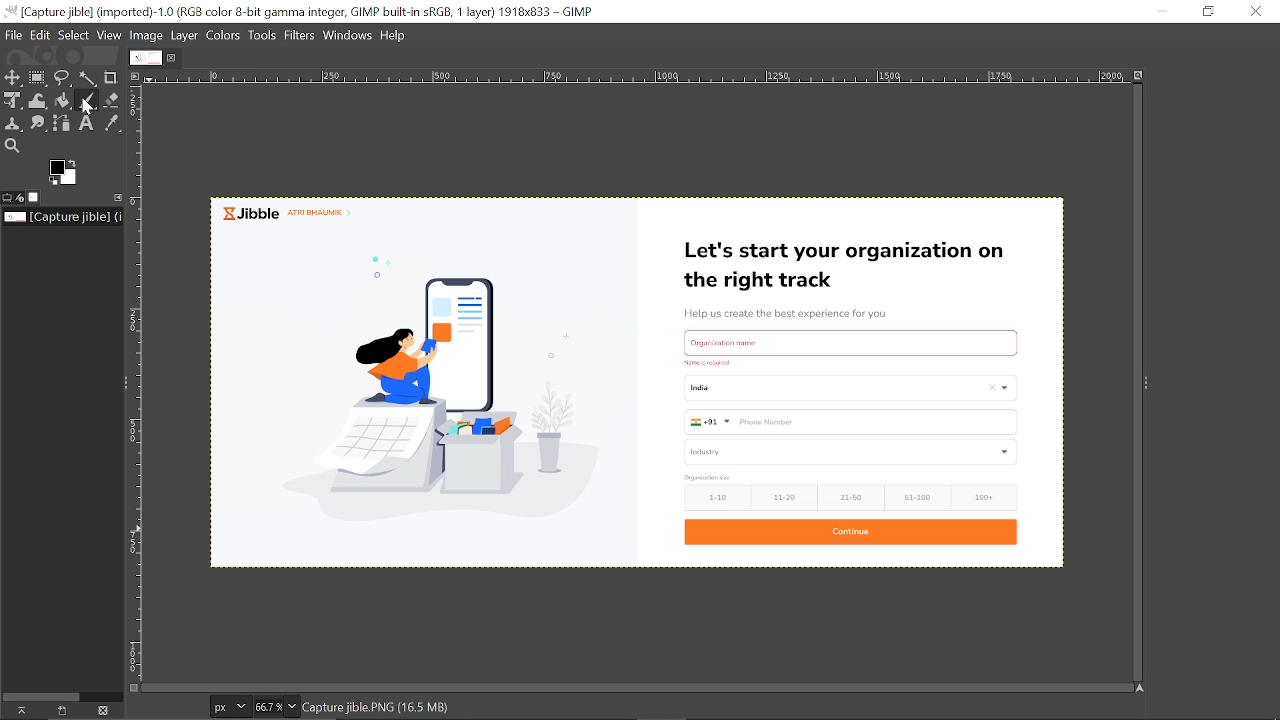 Image resolution: width=1280 pixels, height=720 pixels. I want to click on Tool options, so click(8, 197).